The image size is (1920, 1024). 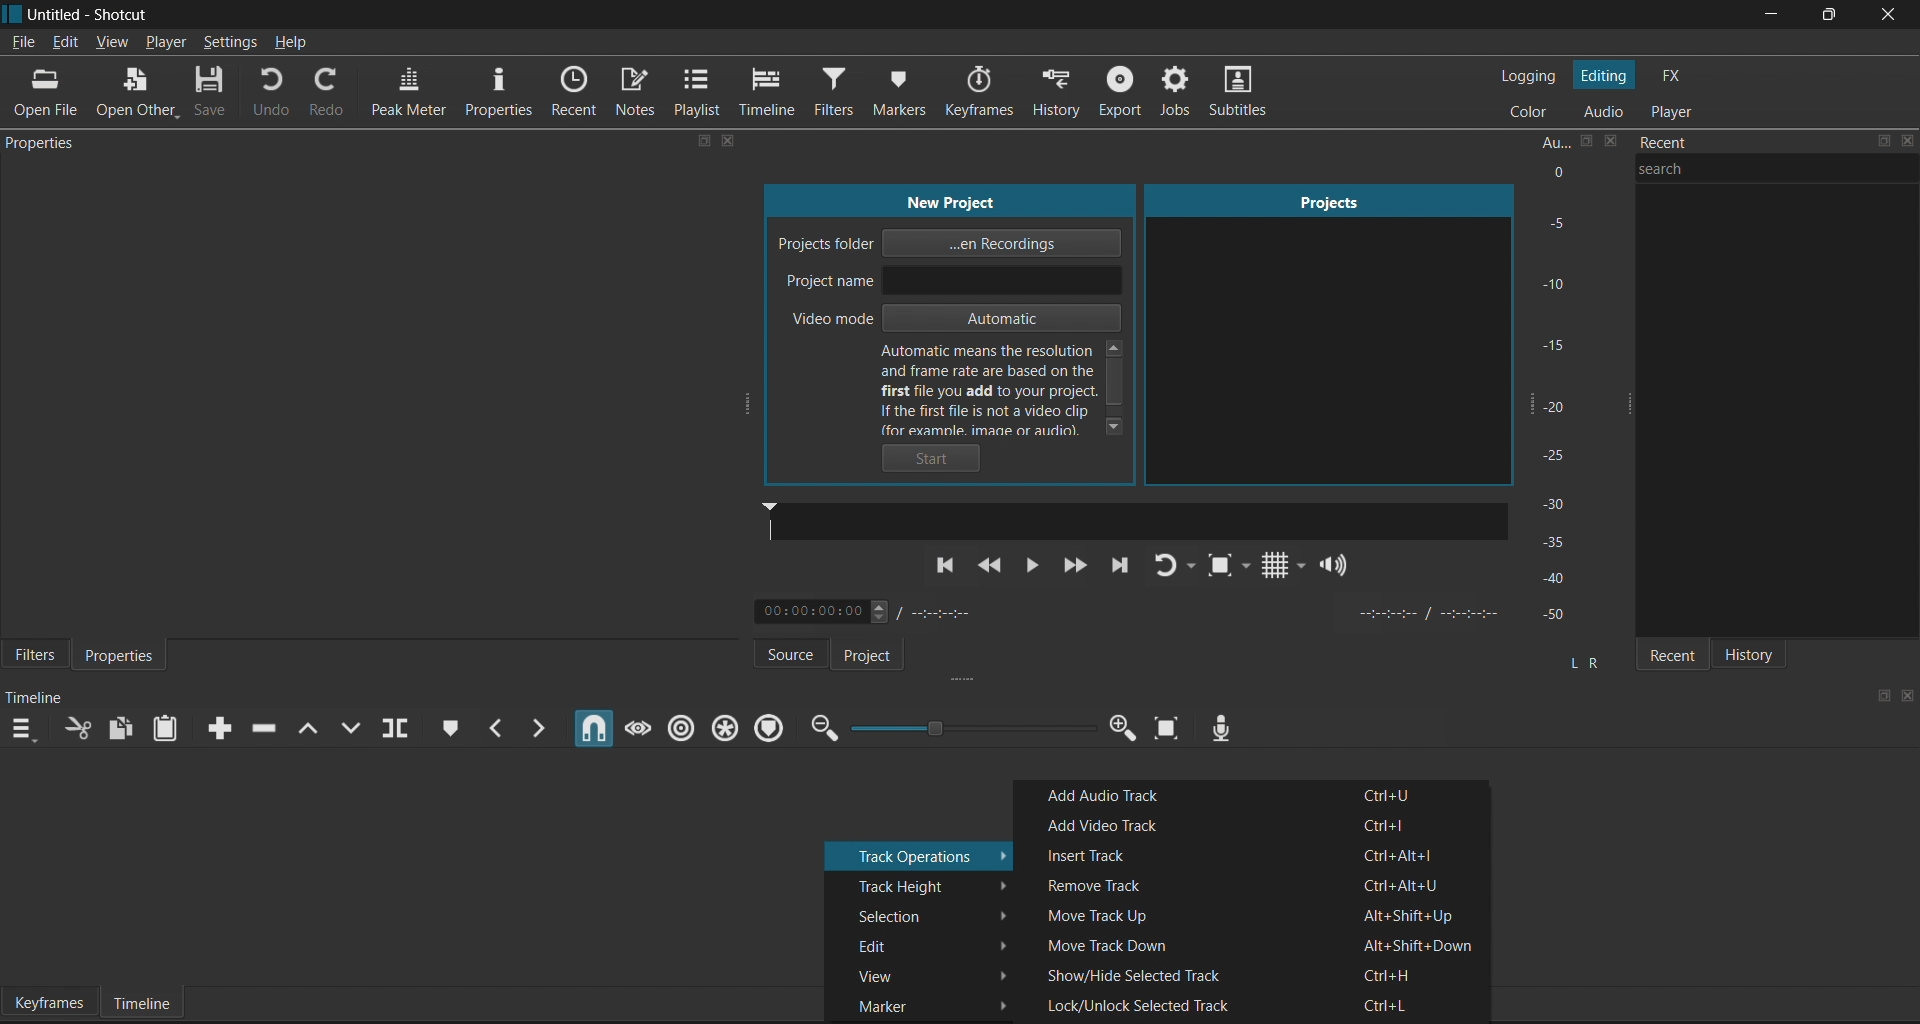 What do you see at coordinates (882, 655) in the screenshot?
I see `Project` at bounding box center [882, 655].